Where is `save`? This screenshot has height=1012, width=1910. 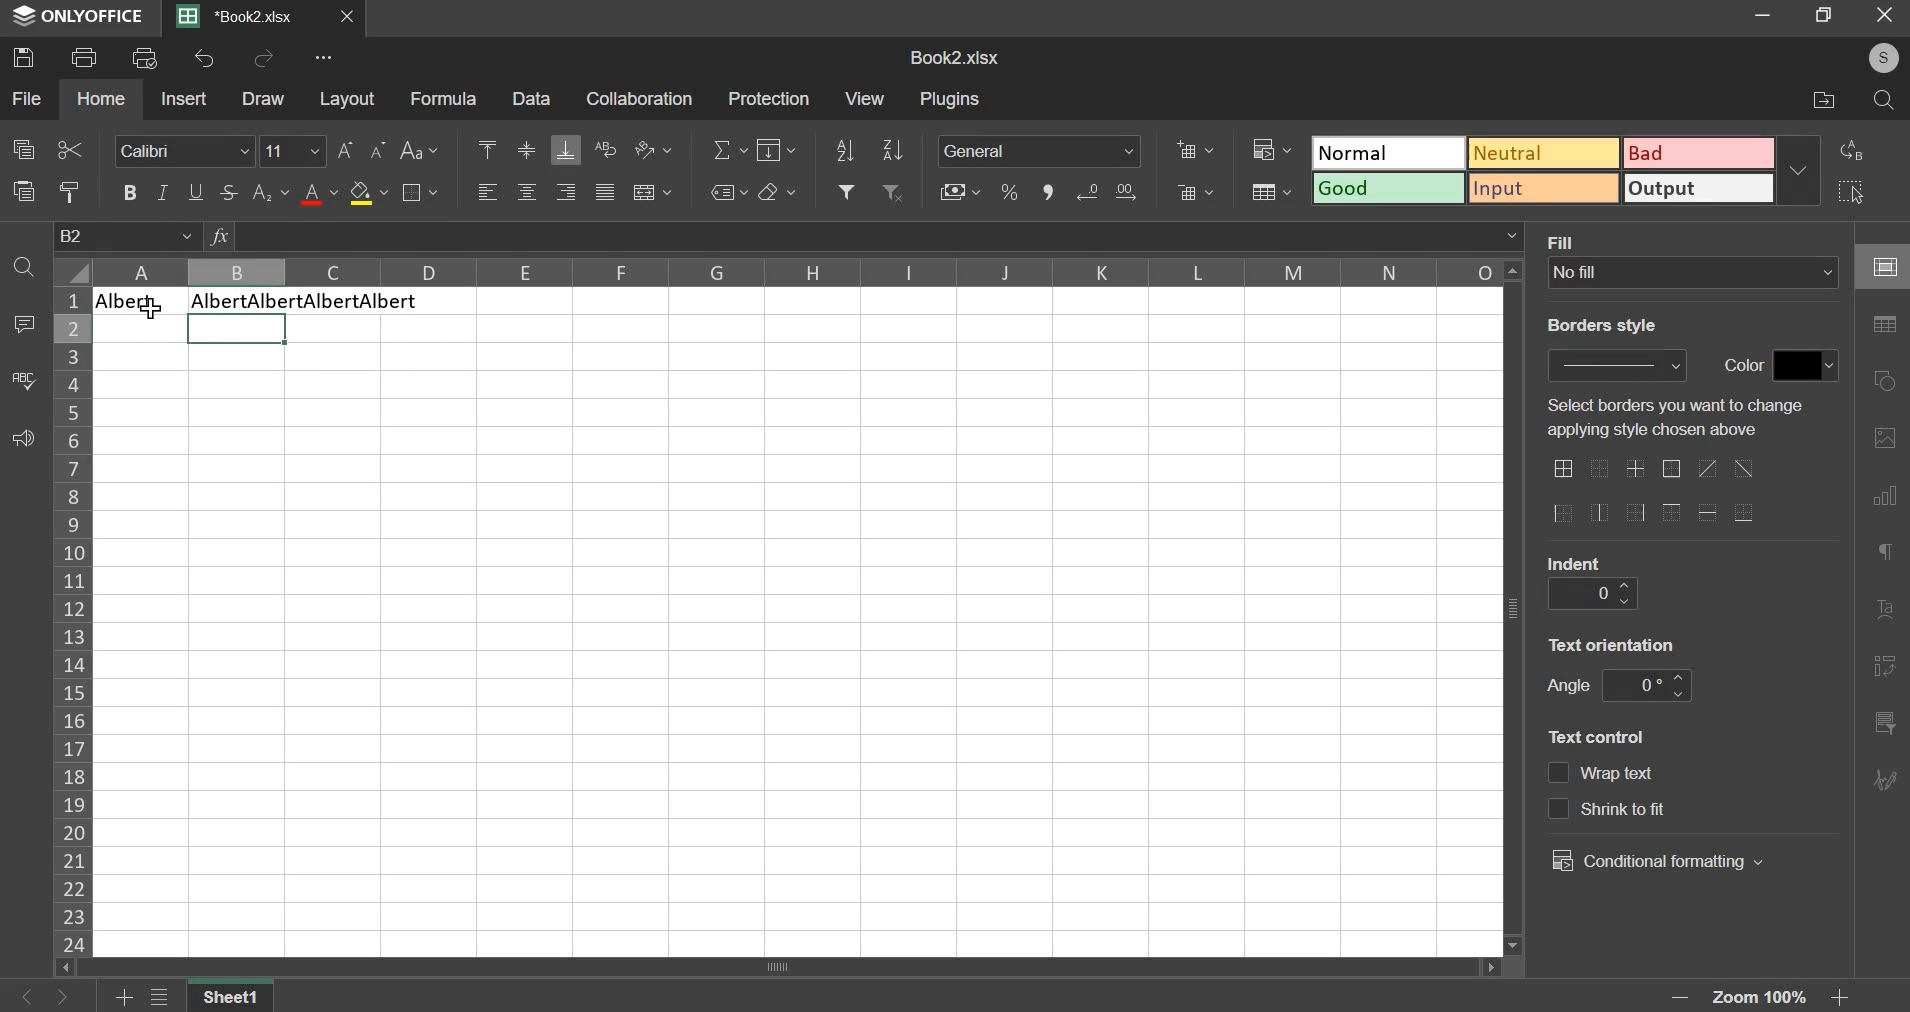
save is located at coordinates (23, 57).